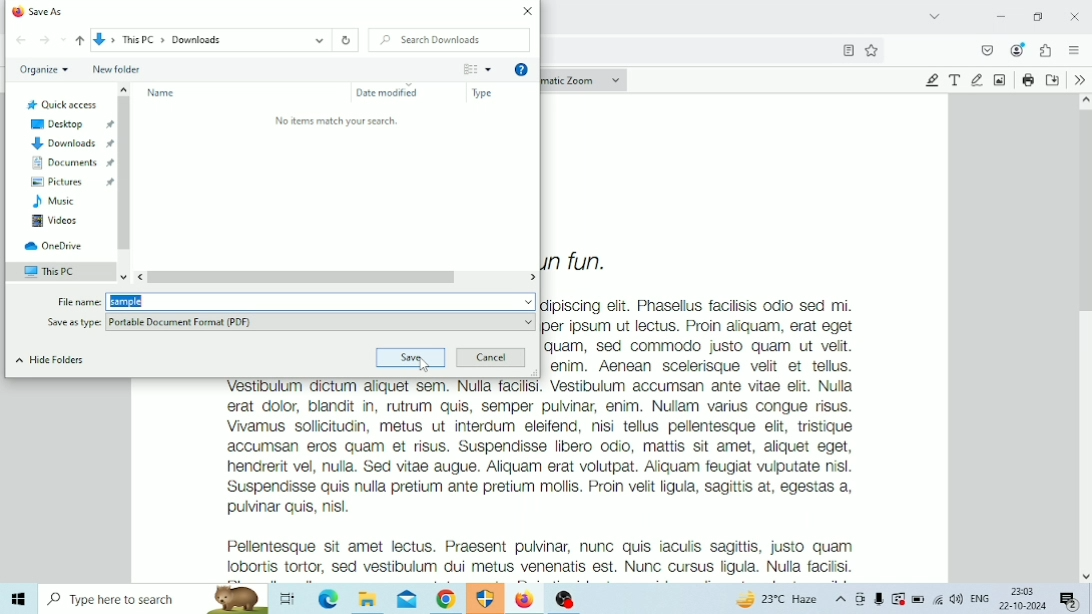 The width and height of the screenshot is (1092, 614). I want to click on PDF Content, so click(744, 338).